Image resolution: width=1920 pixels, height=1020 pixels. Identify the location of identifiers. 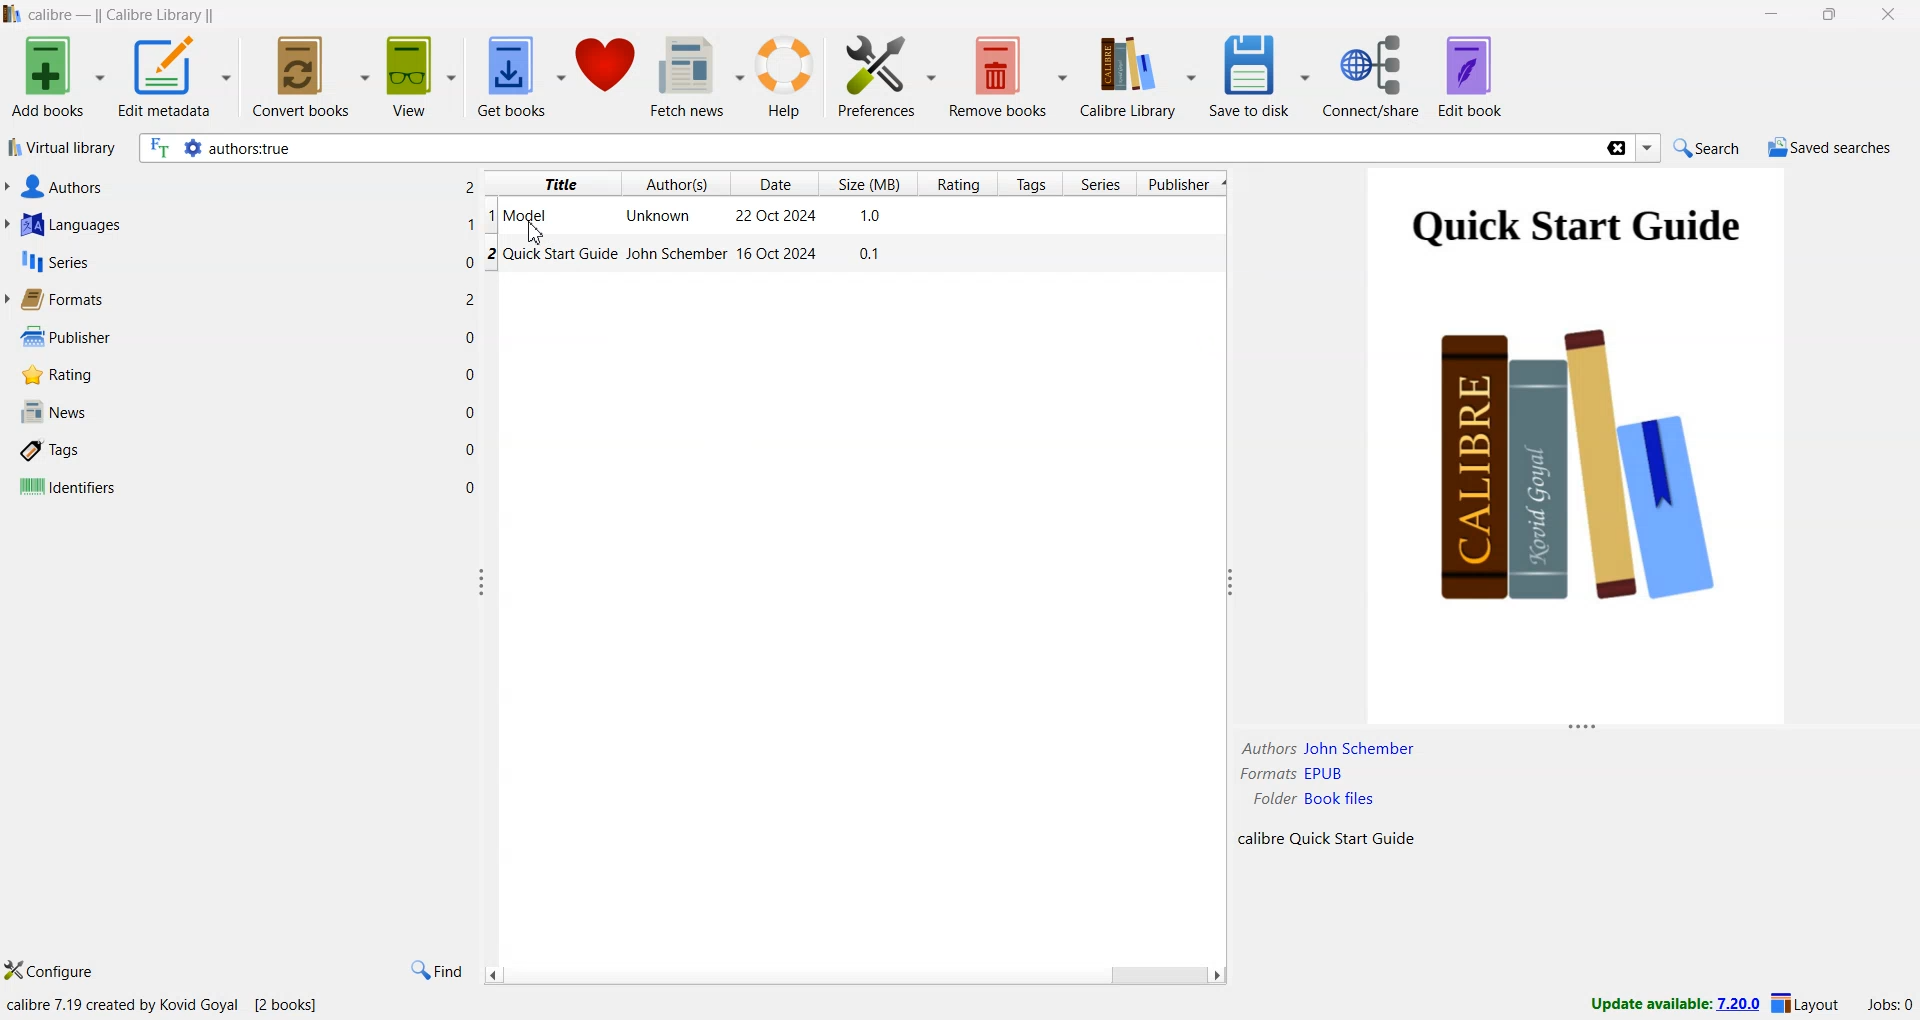
(67, 488).